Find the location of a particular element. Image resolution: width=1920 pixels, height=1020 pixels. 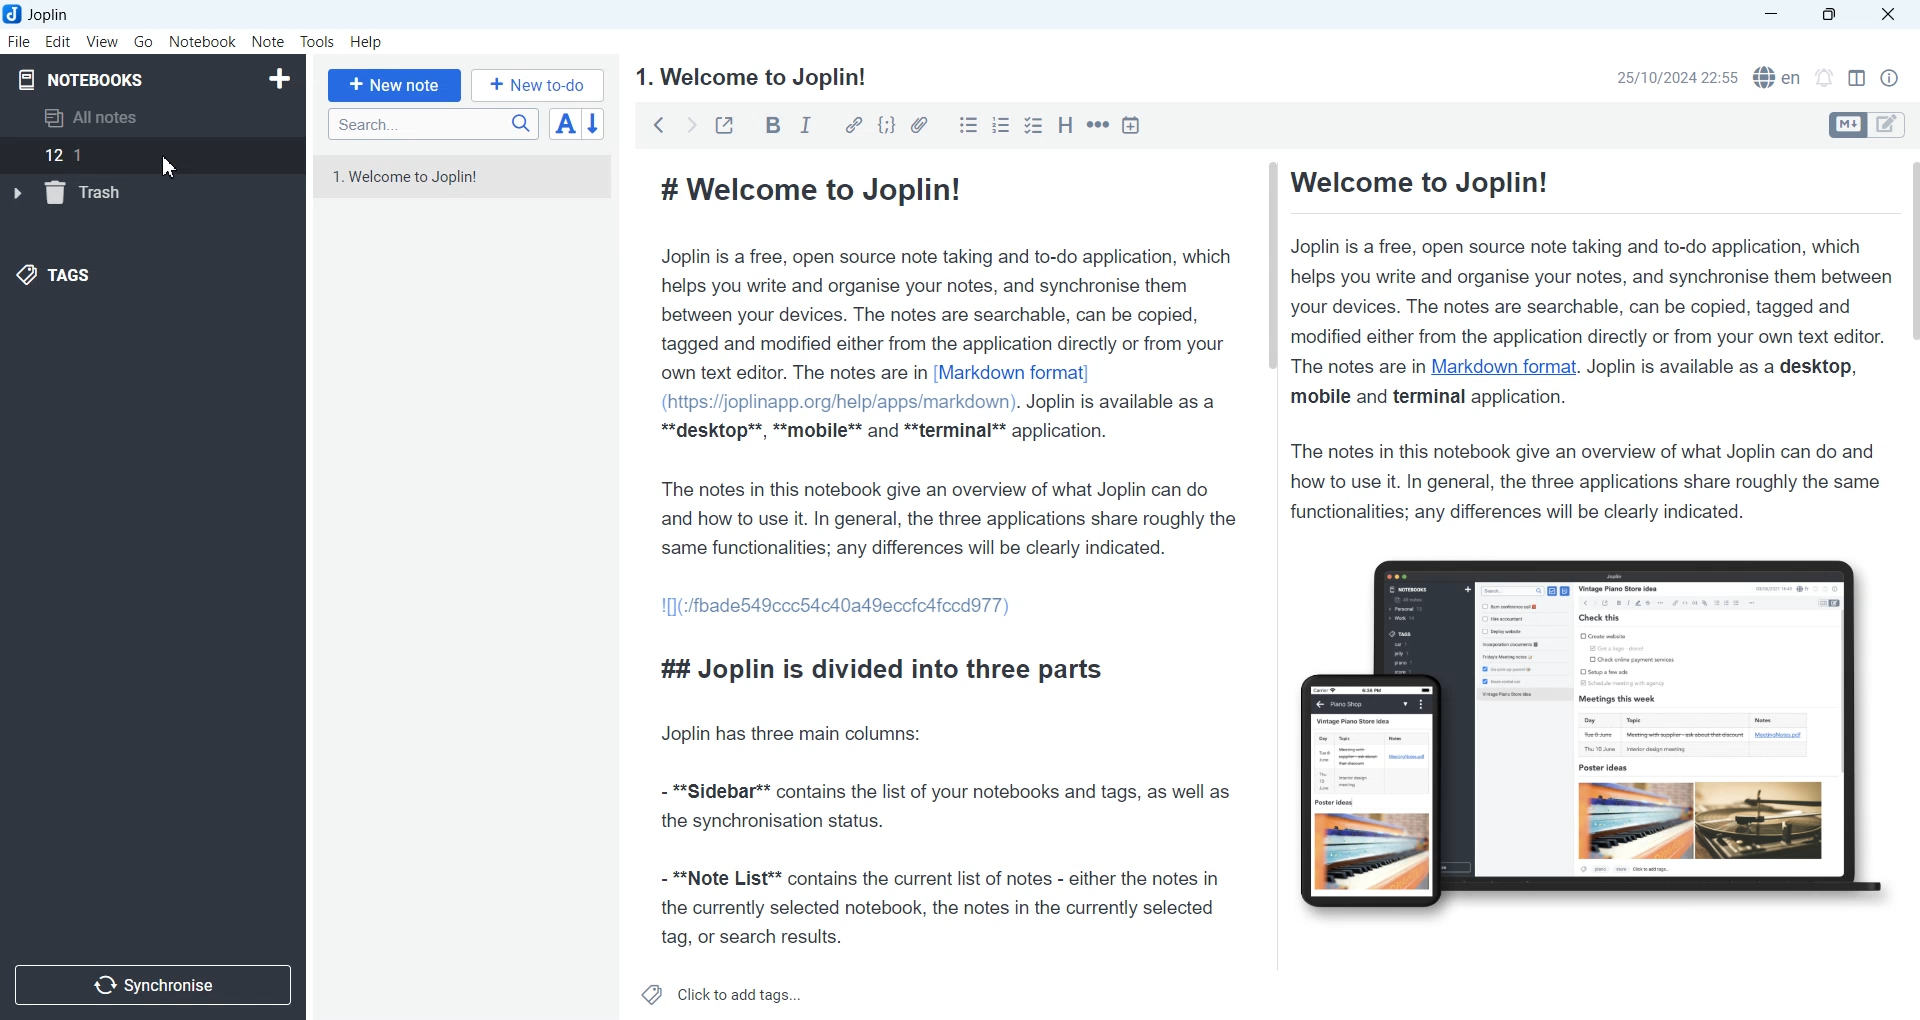

Minimize is located at coordinates (1771, 15).